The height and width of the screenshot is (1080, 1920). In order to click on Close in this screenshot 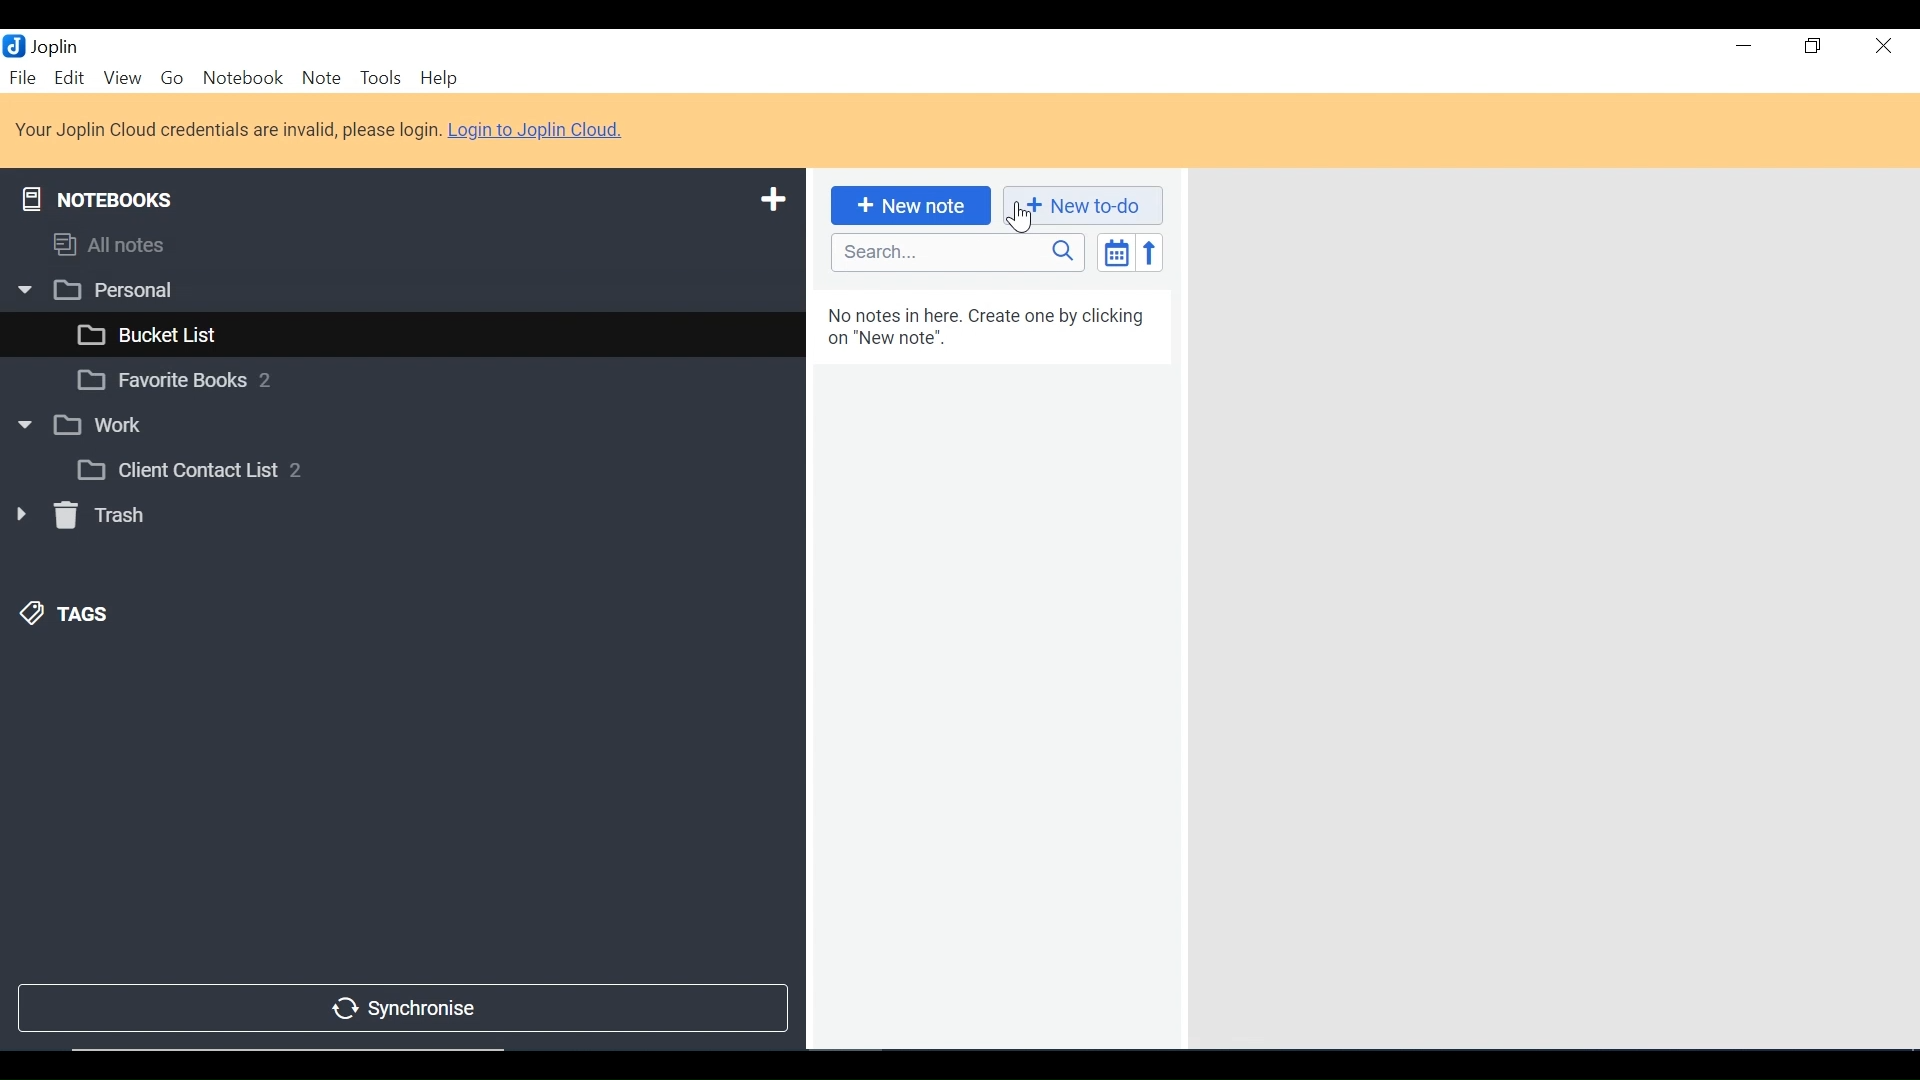, I will do `click(1881, 49)`.